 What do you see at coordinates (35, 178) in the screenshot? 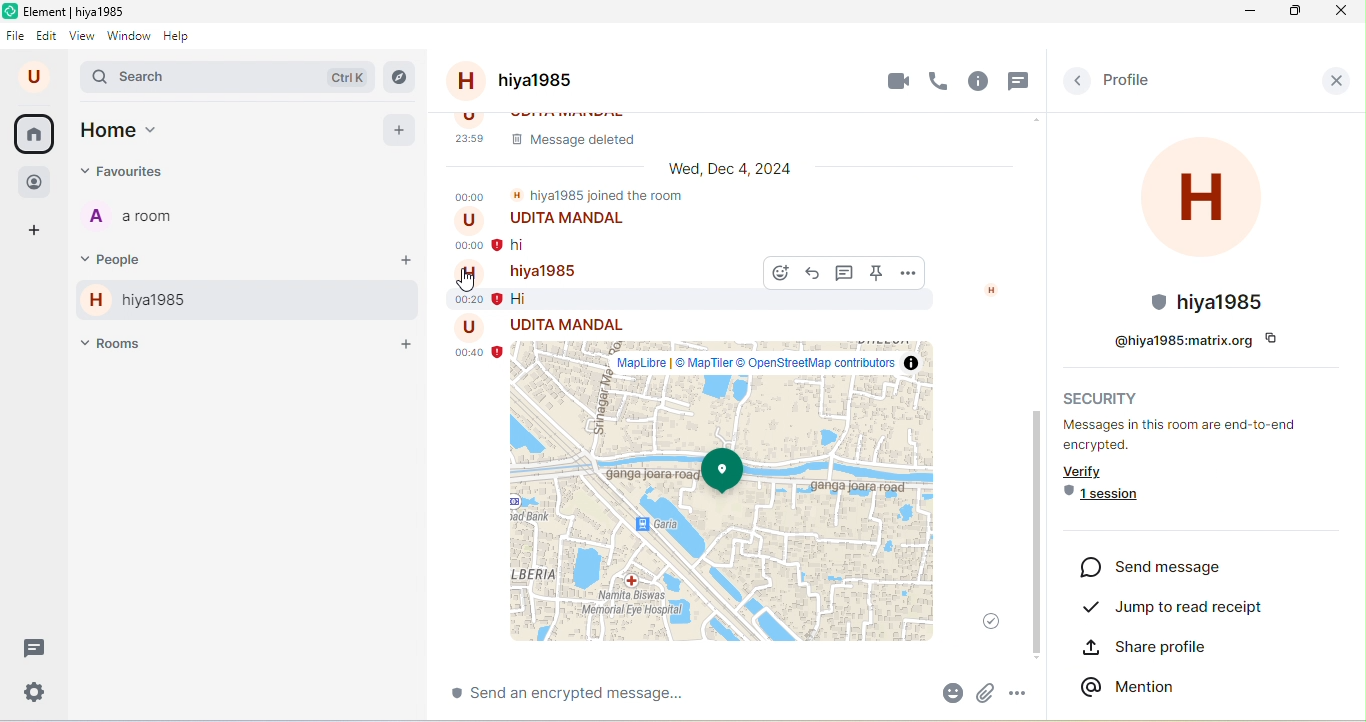
I see `people` at bounding box center [35, 178].